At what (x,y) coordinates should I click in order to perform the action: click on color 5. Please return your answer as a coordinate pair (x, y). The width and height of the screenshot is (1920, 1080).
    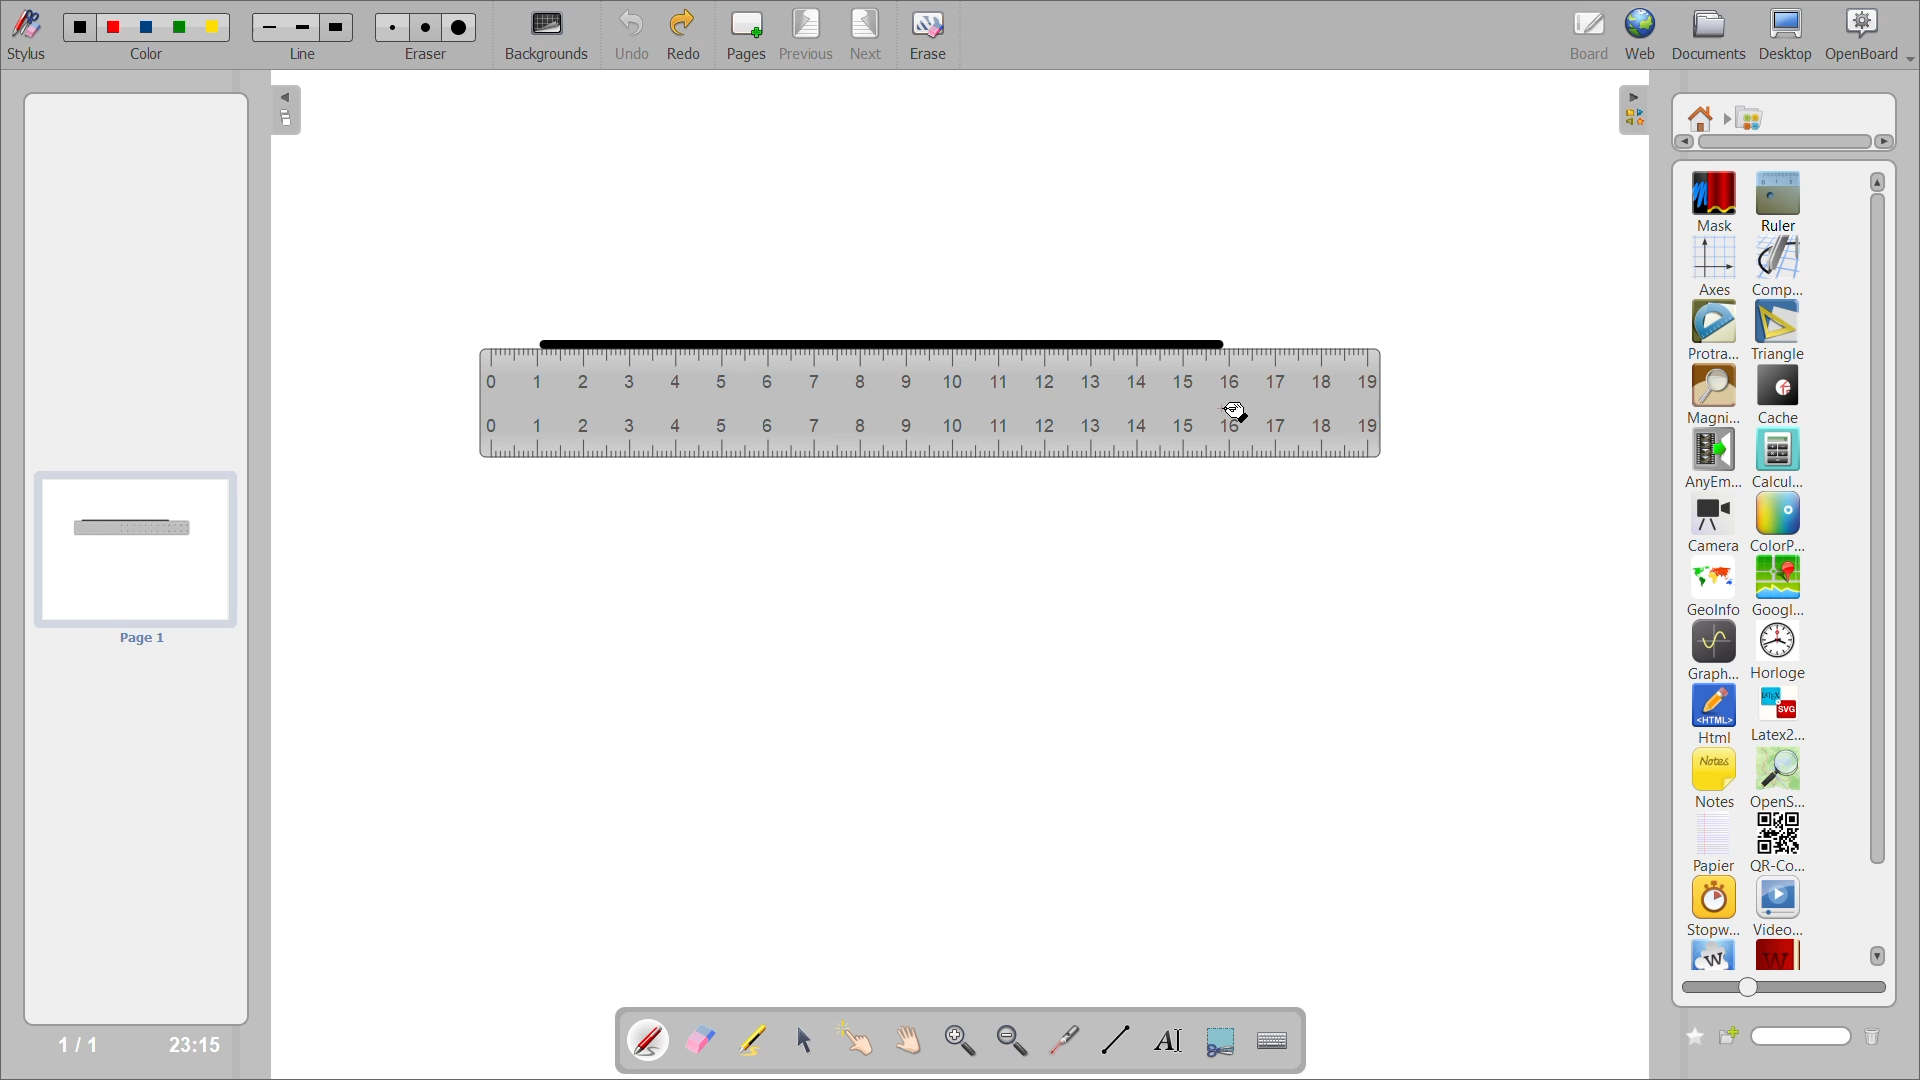
    Looking at the image, I should click on (210, 26).